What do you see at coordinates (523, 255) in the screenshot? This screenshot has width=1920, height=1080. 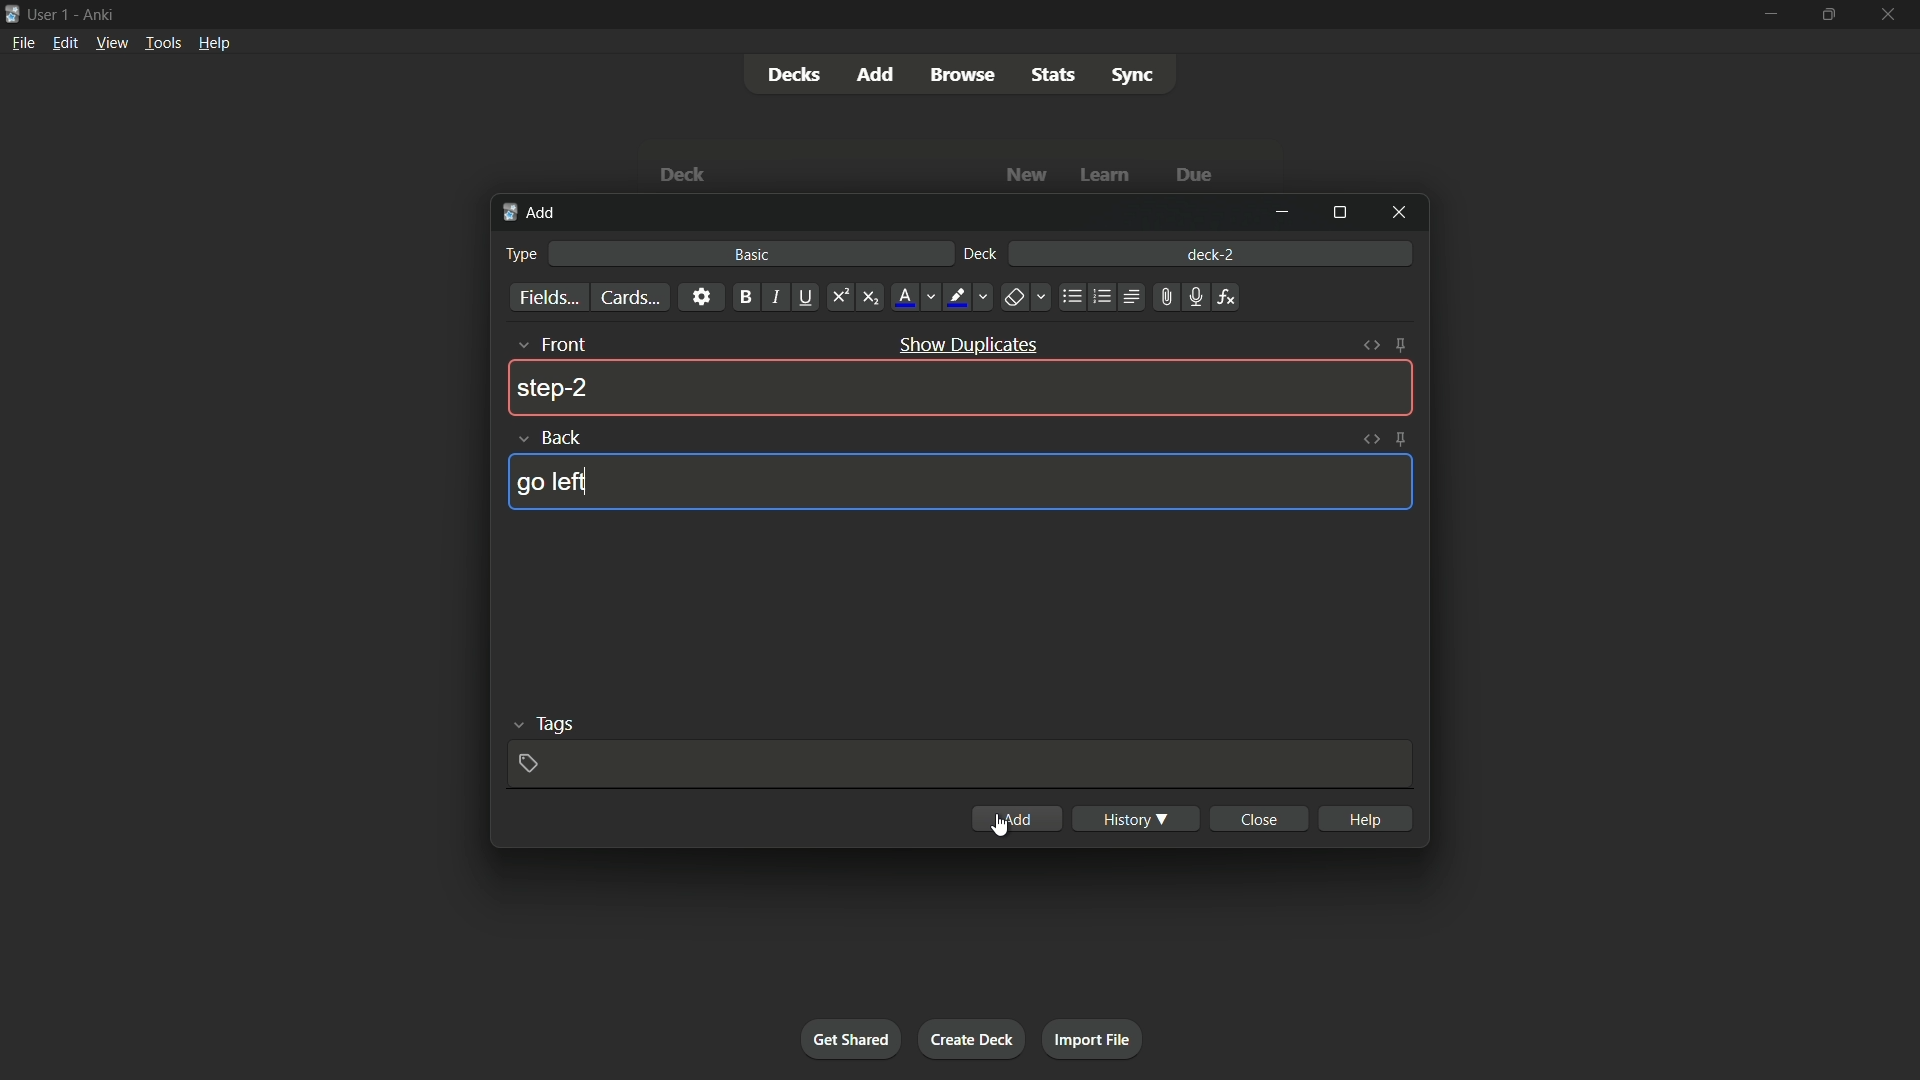 I see `type` at bounding box center [523, 255].